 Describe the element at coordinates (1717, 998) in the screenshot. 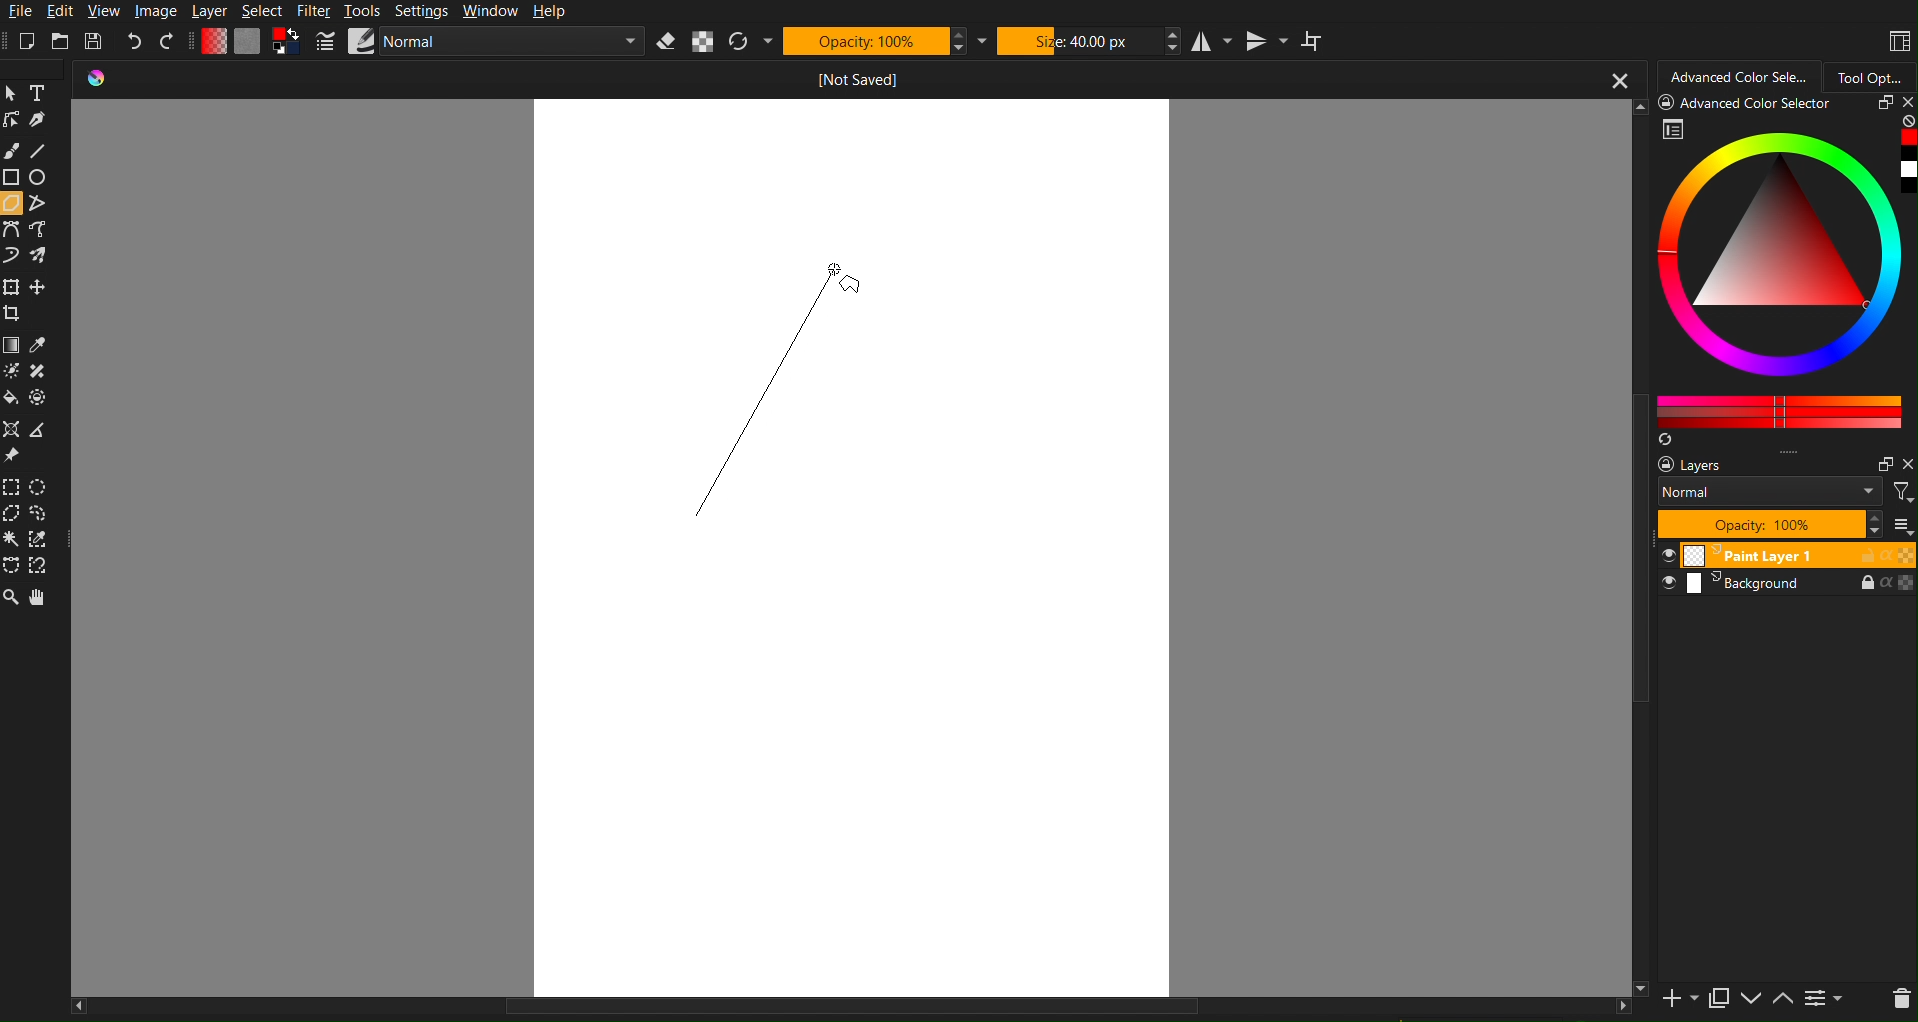

I see `duplicate layer or mask` at that location.